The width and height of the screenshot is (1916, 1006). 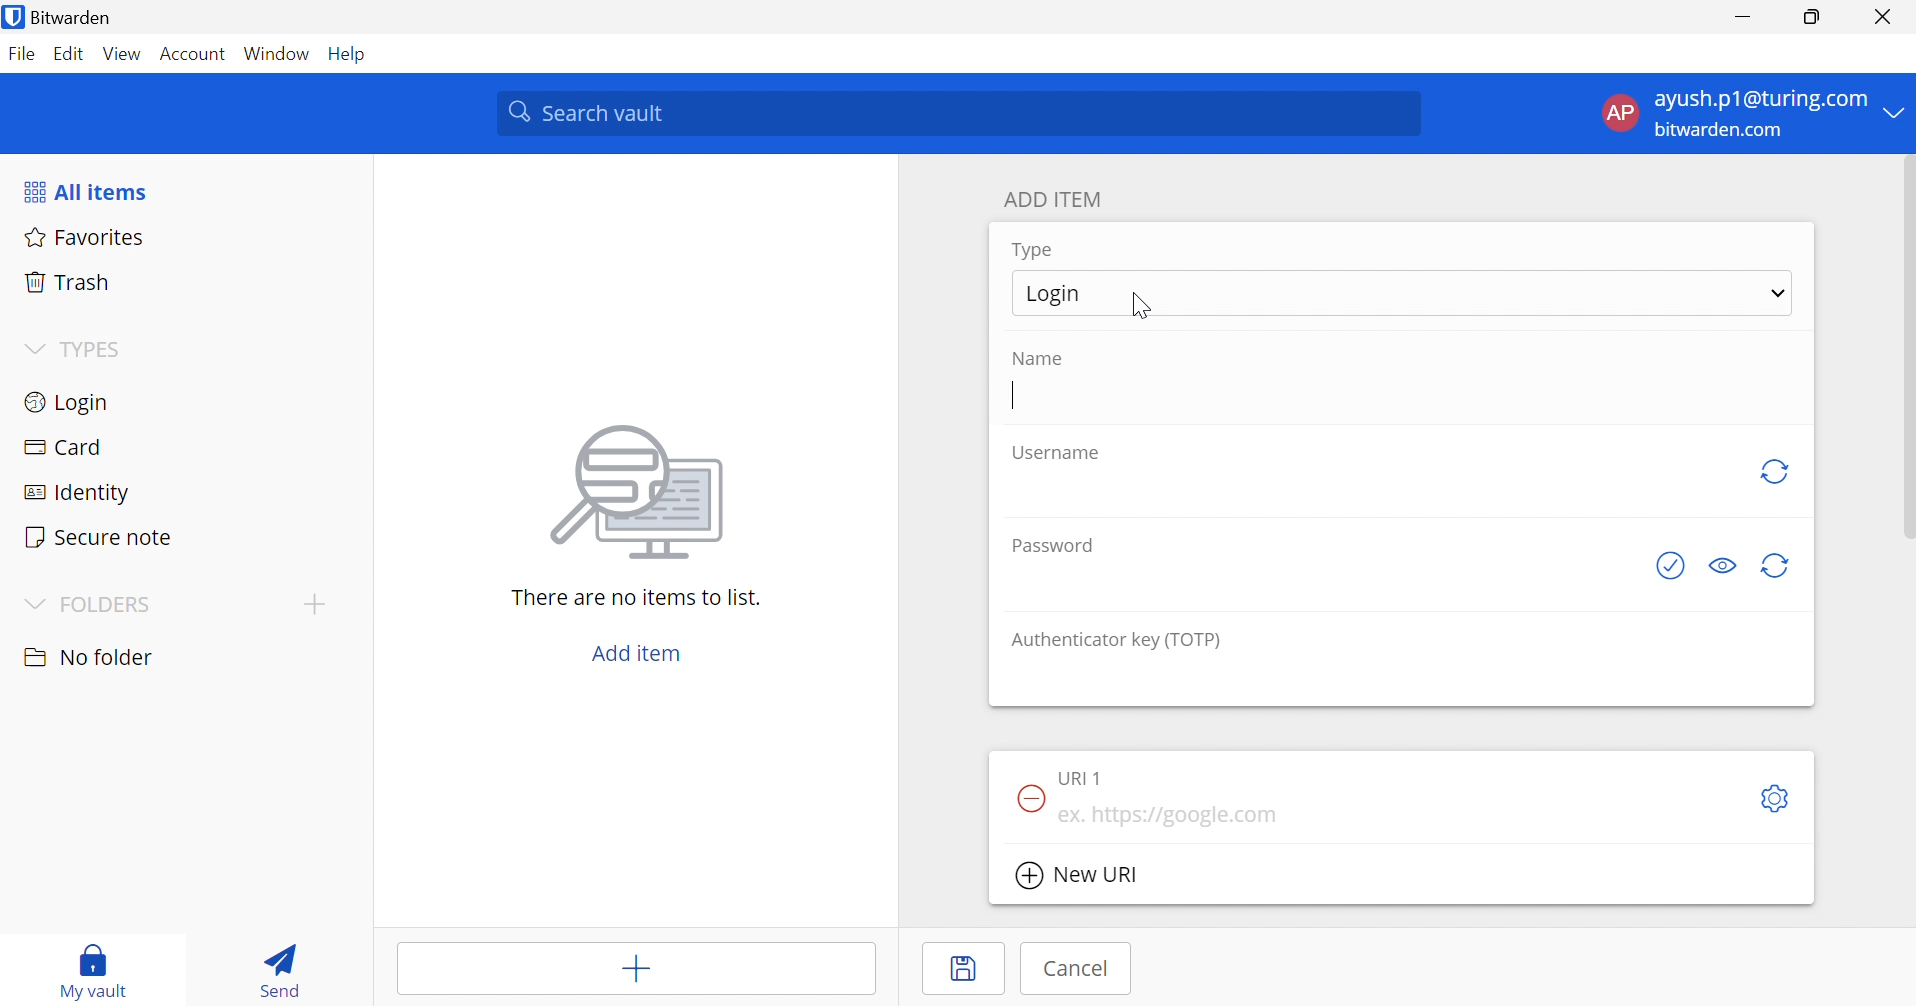 What do you see at coordinates (75, 493) in the screenshot?
I see `Identity` at bounding box center [75, 493].